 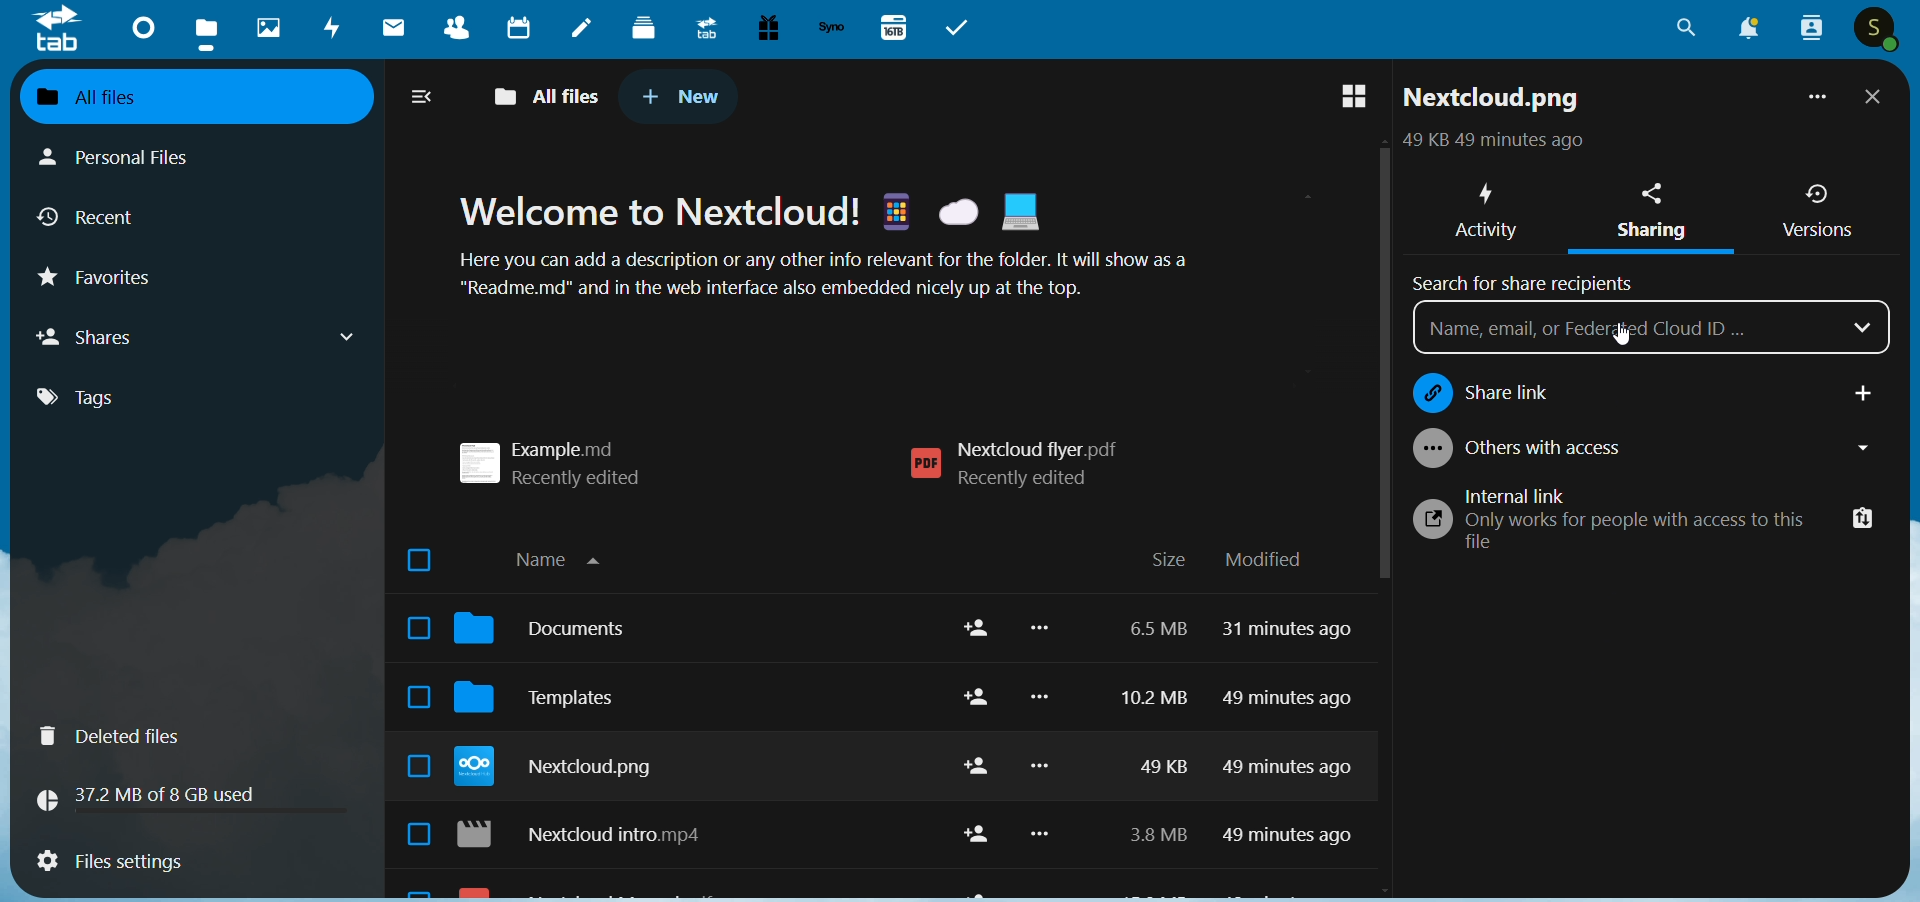 What do you see at coordinates (209, 32) in the screenshot?
I see `files` at bounding box center [209, 32].